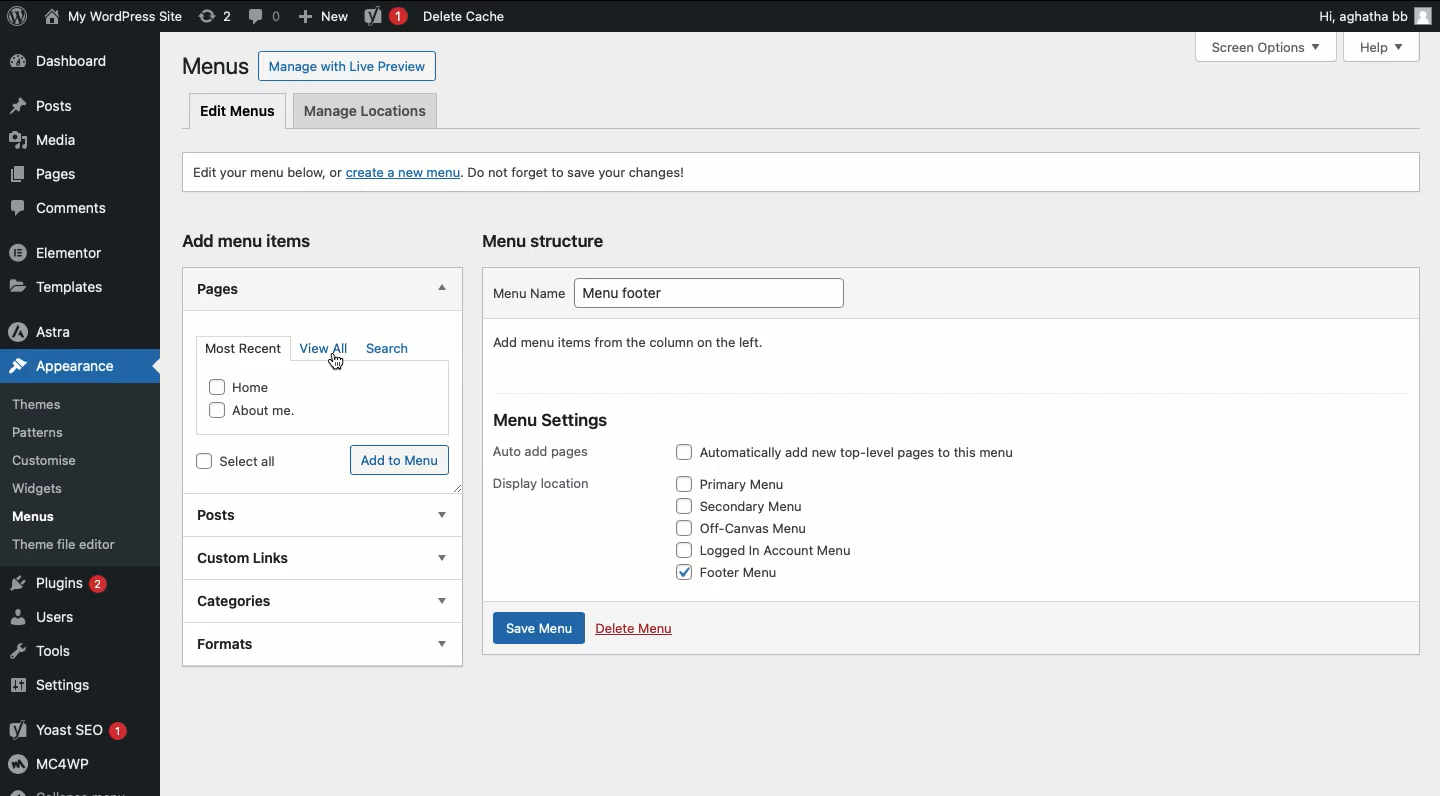  I want to click on Check box, so click(676, 571).